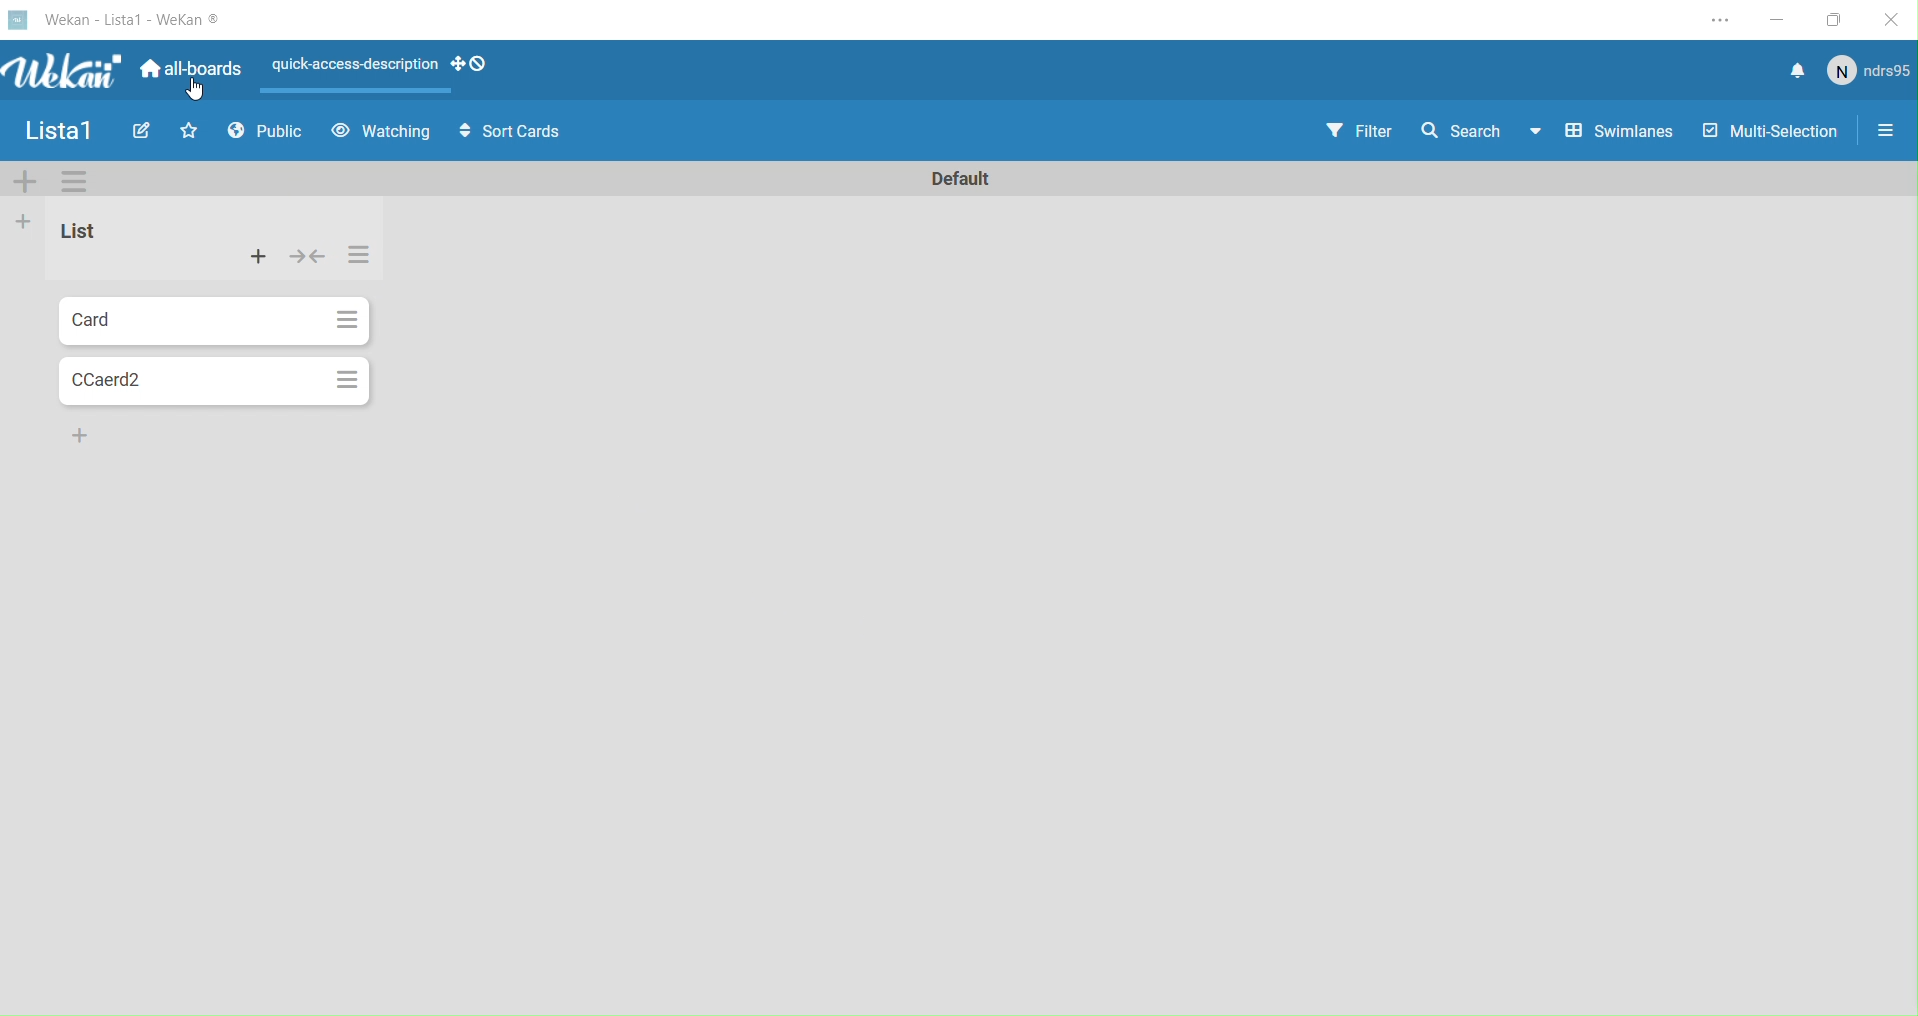 The width and height of the screenshot is (1918, 1016). Describe the element at coordinates (67, 70) in the screenshot. I see `WeKan logo` at that location.